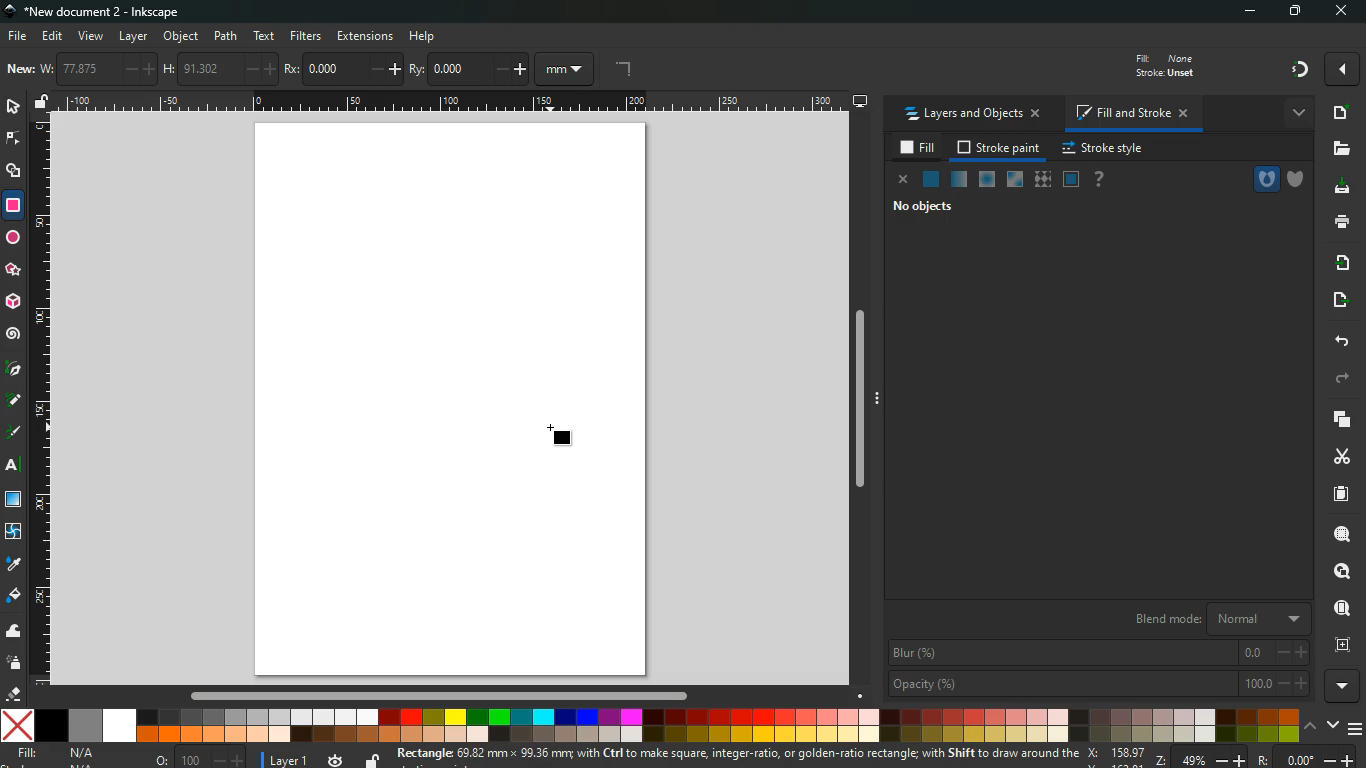 This screenshot has width=1366, height=768. What do you see at coordinates (15, 204) in the screenshot?
I see `rectangle` at bounding box center [15, 204].